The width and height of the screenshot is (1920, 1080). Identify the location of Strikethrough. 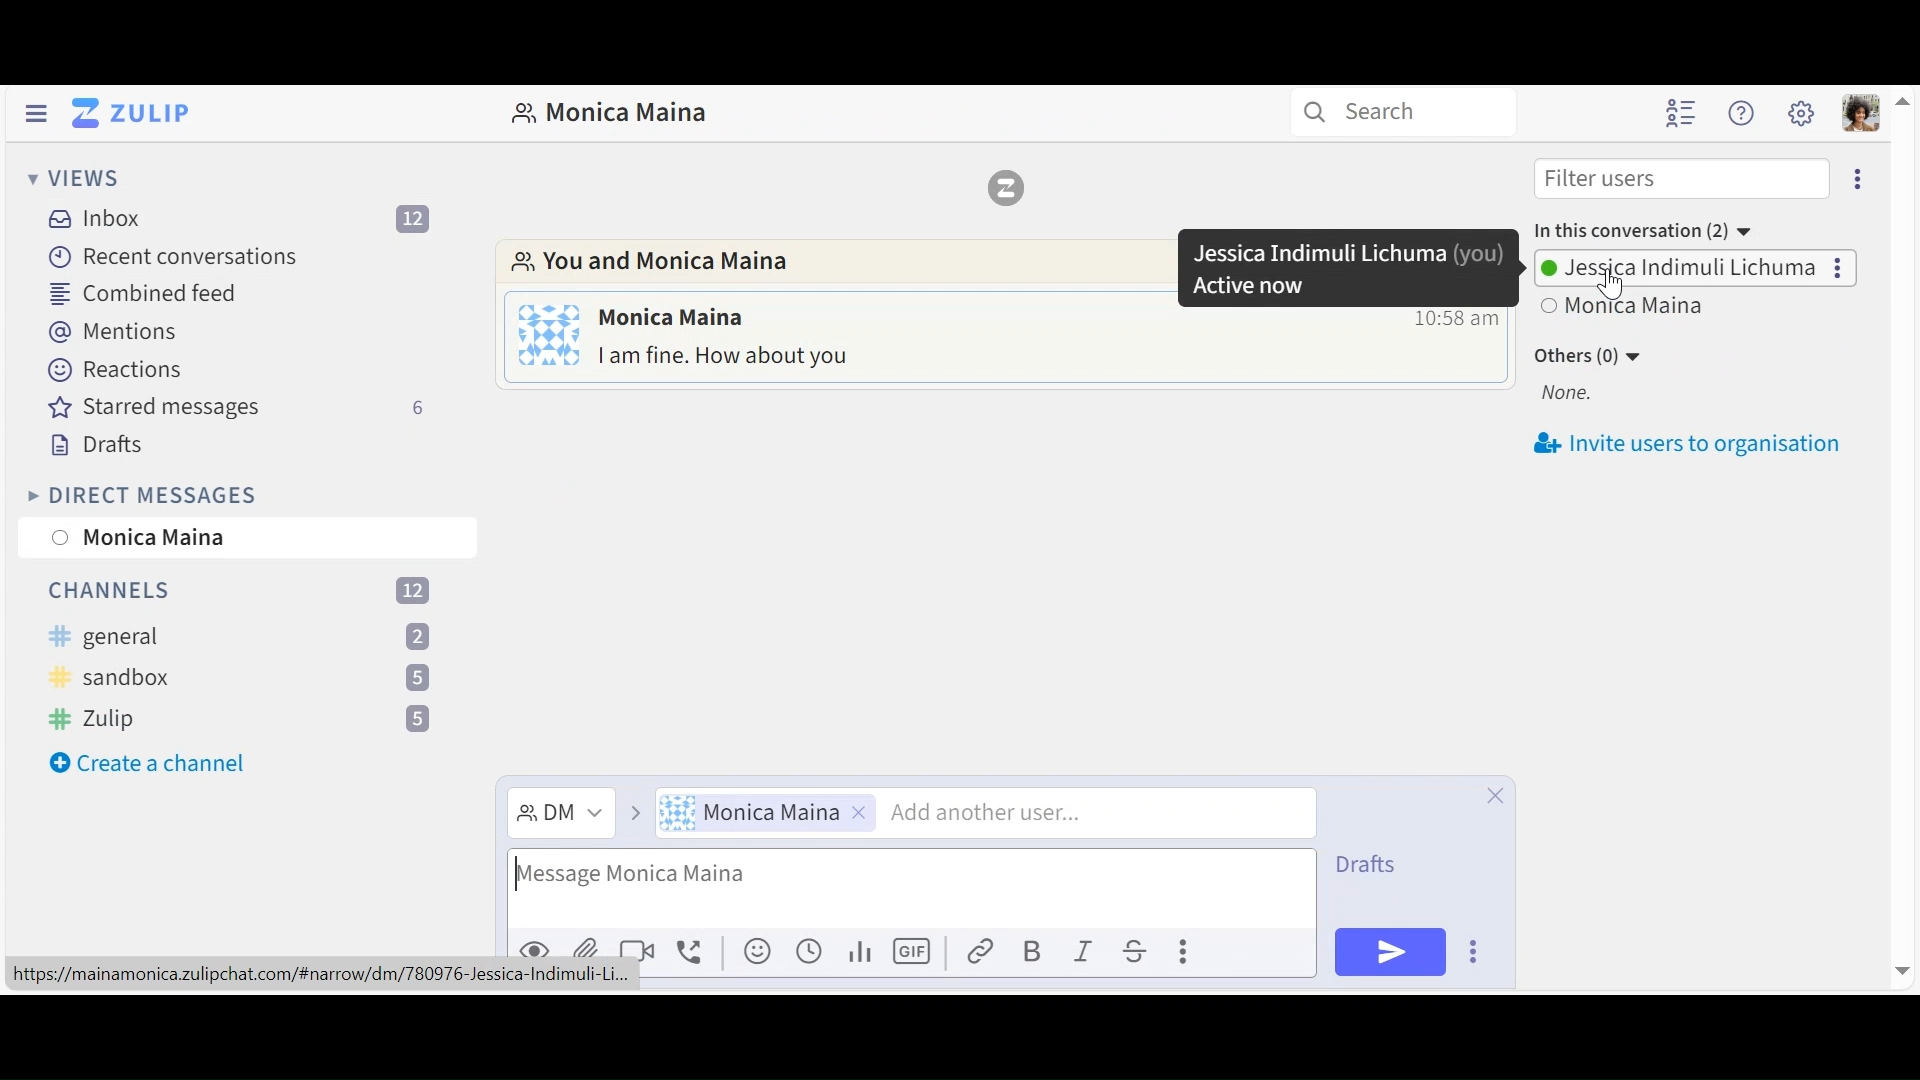
(1136, 950).